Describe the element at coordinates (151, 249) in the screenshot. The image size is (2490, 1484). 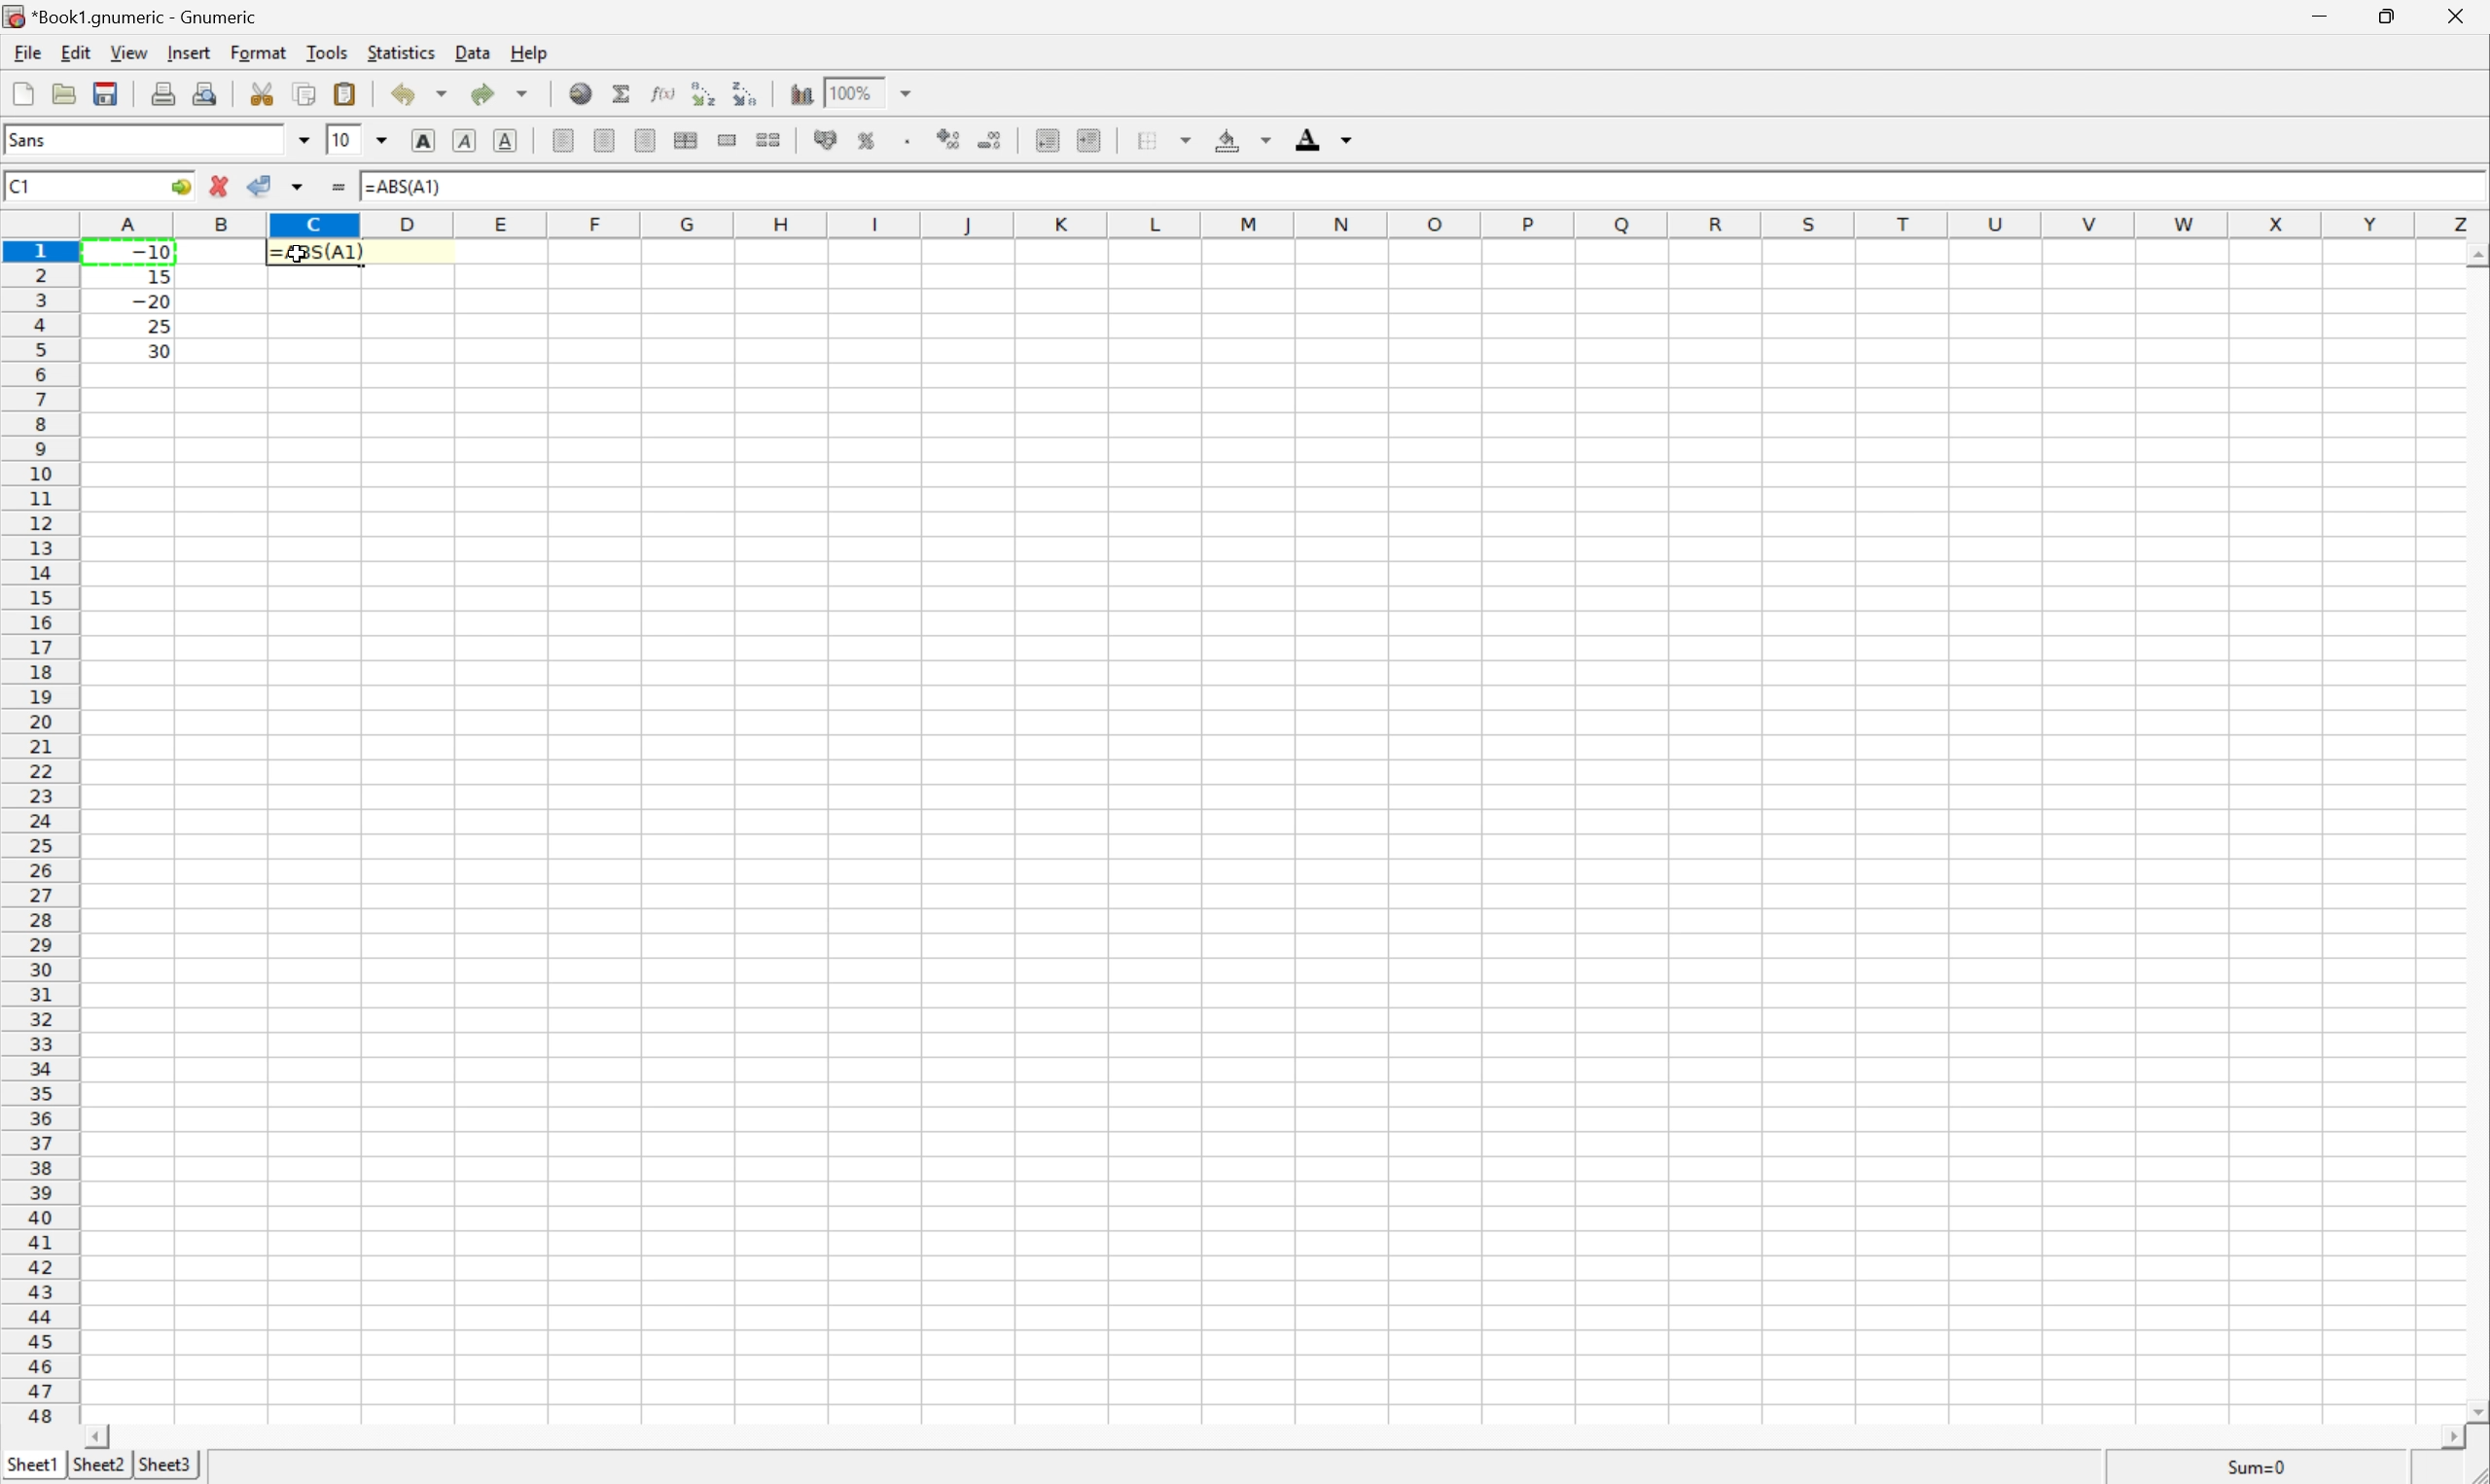
I see `-10` at that location.